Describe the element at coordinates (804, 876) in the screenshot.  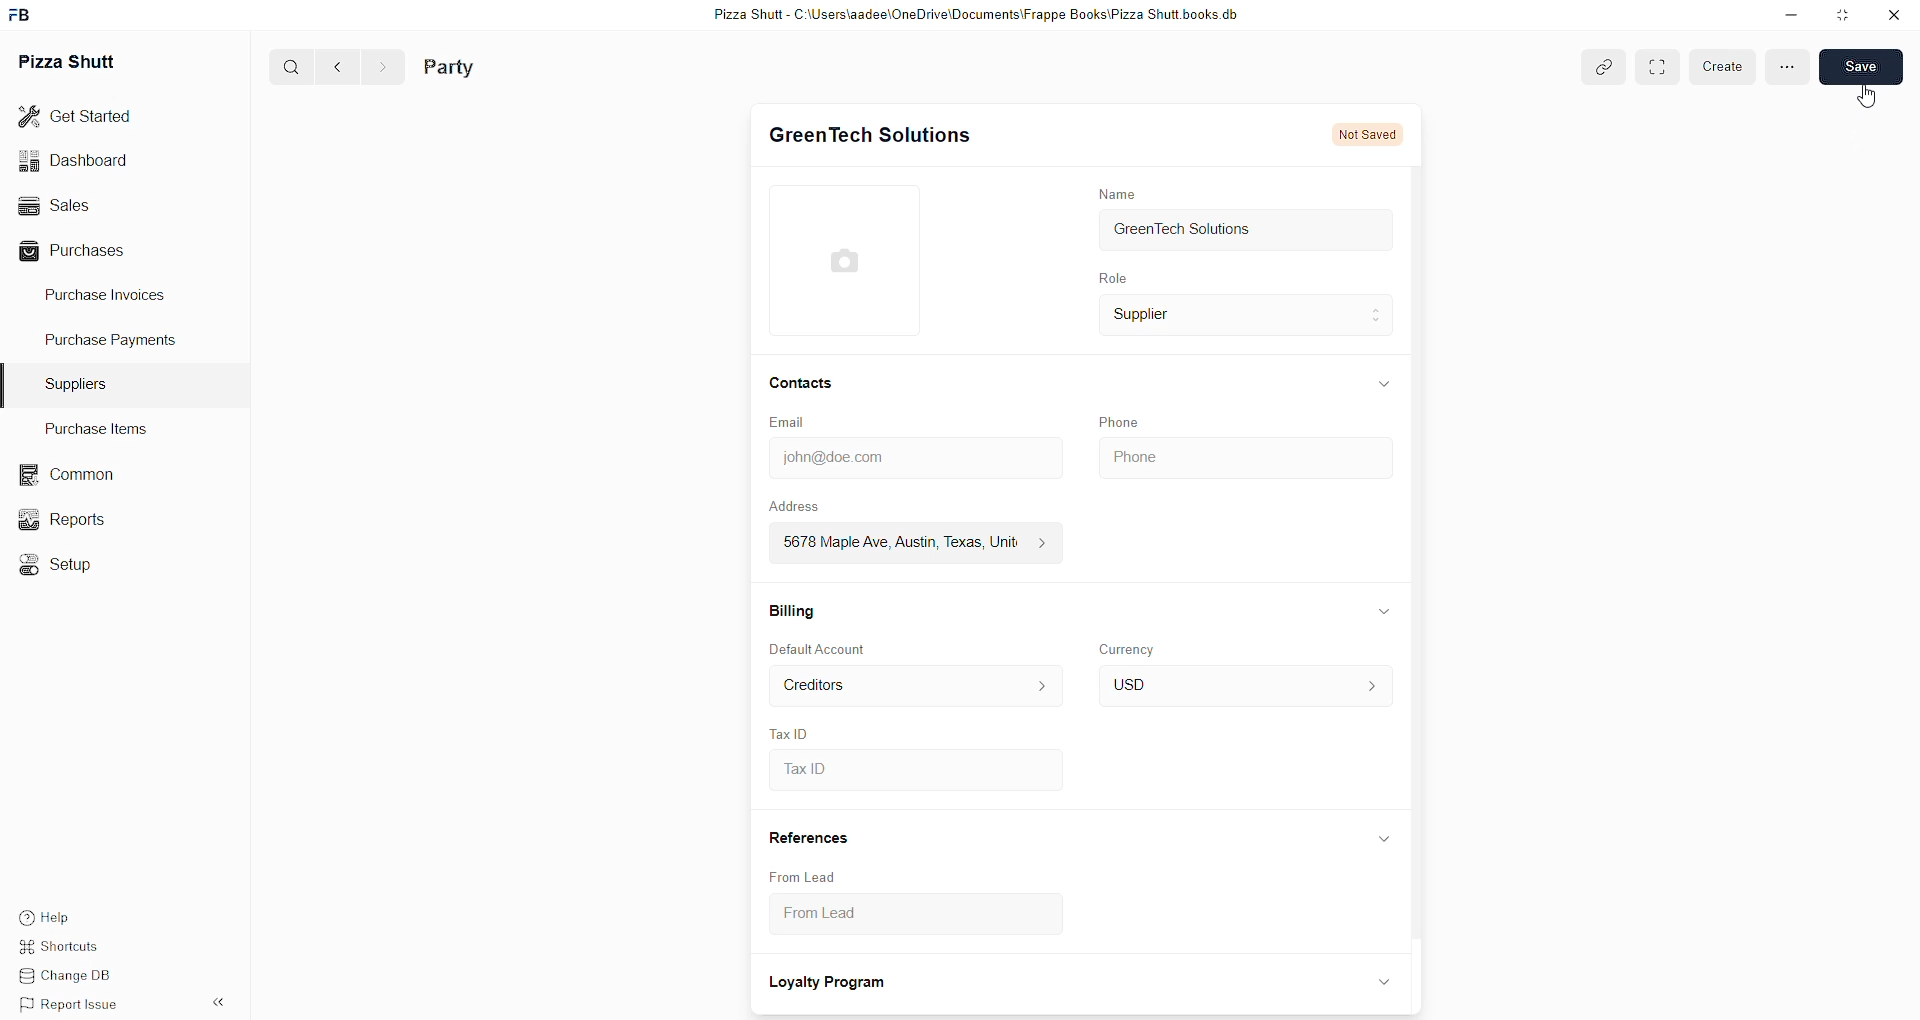
I see `From Lead` at that location.